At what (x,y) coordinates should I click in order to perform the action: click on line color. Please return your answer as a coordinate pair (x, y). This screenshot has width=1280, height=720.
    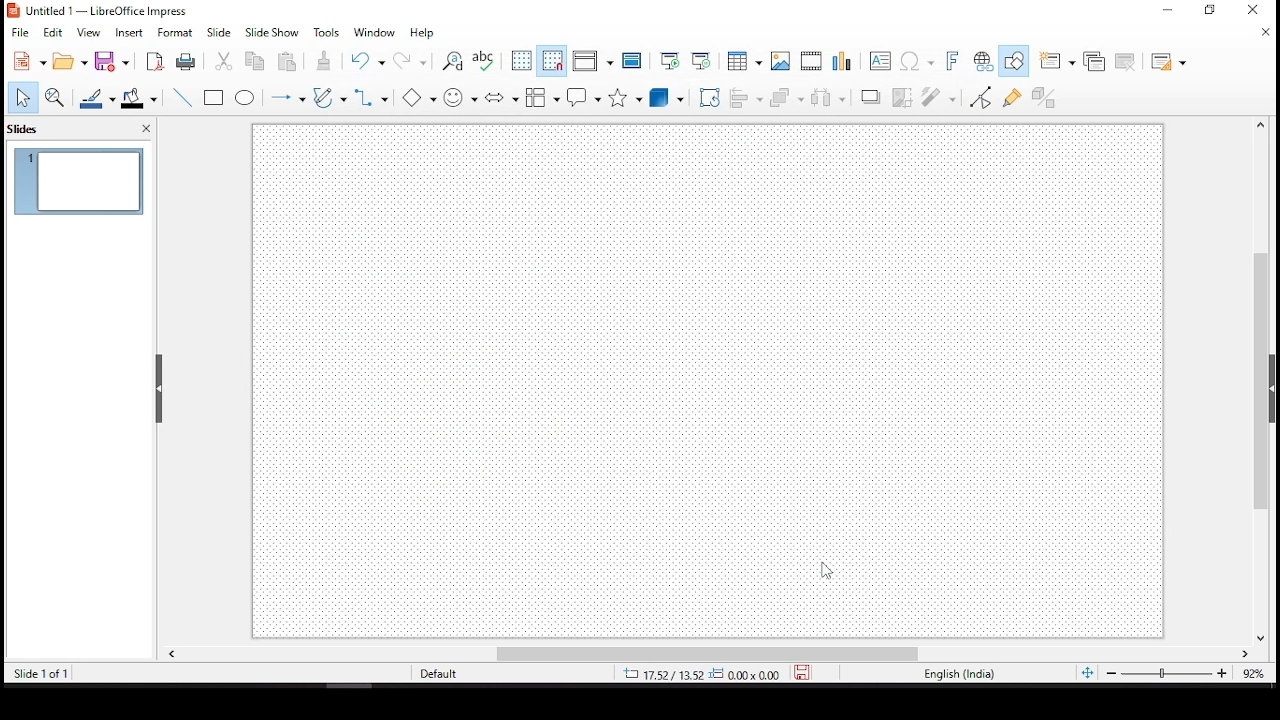
    Looking at the image, I should click on (95, 97).